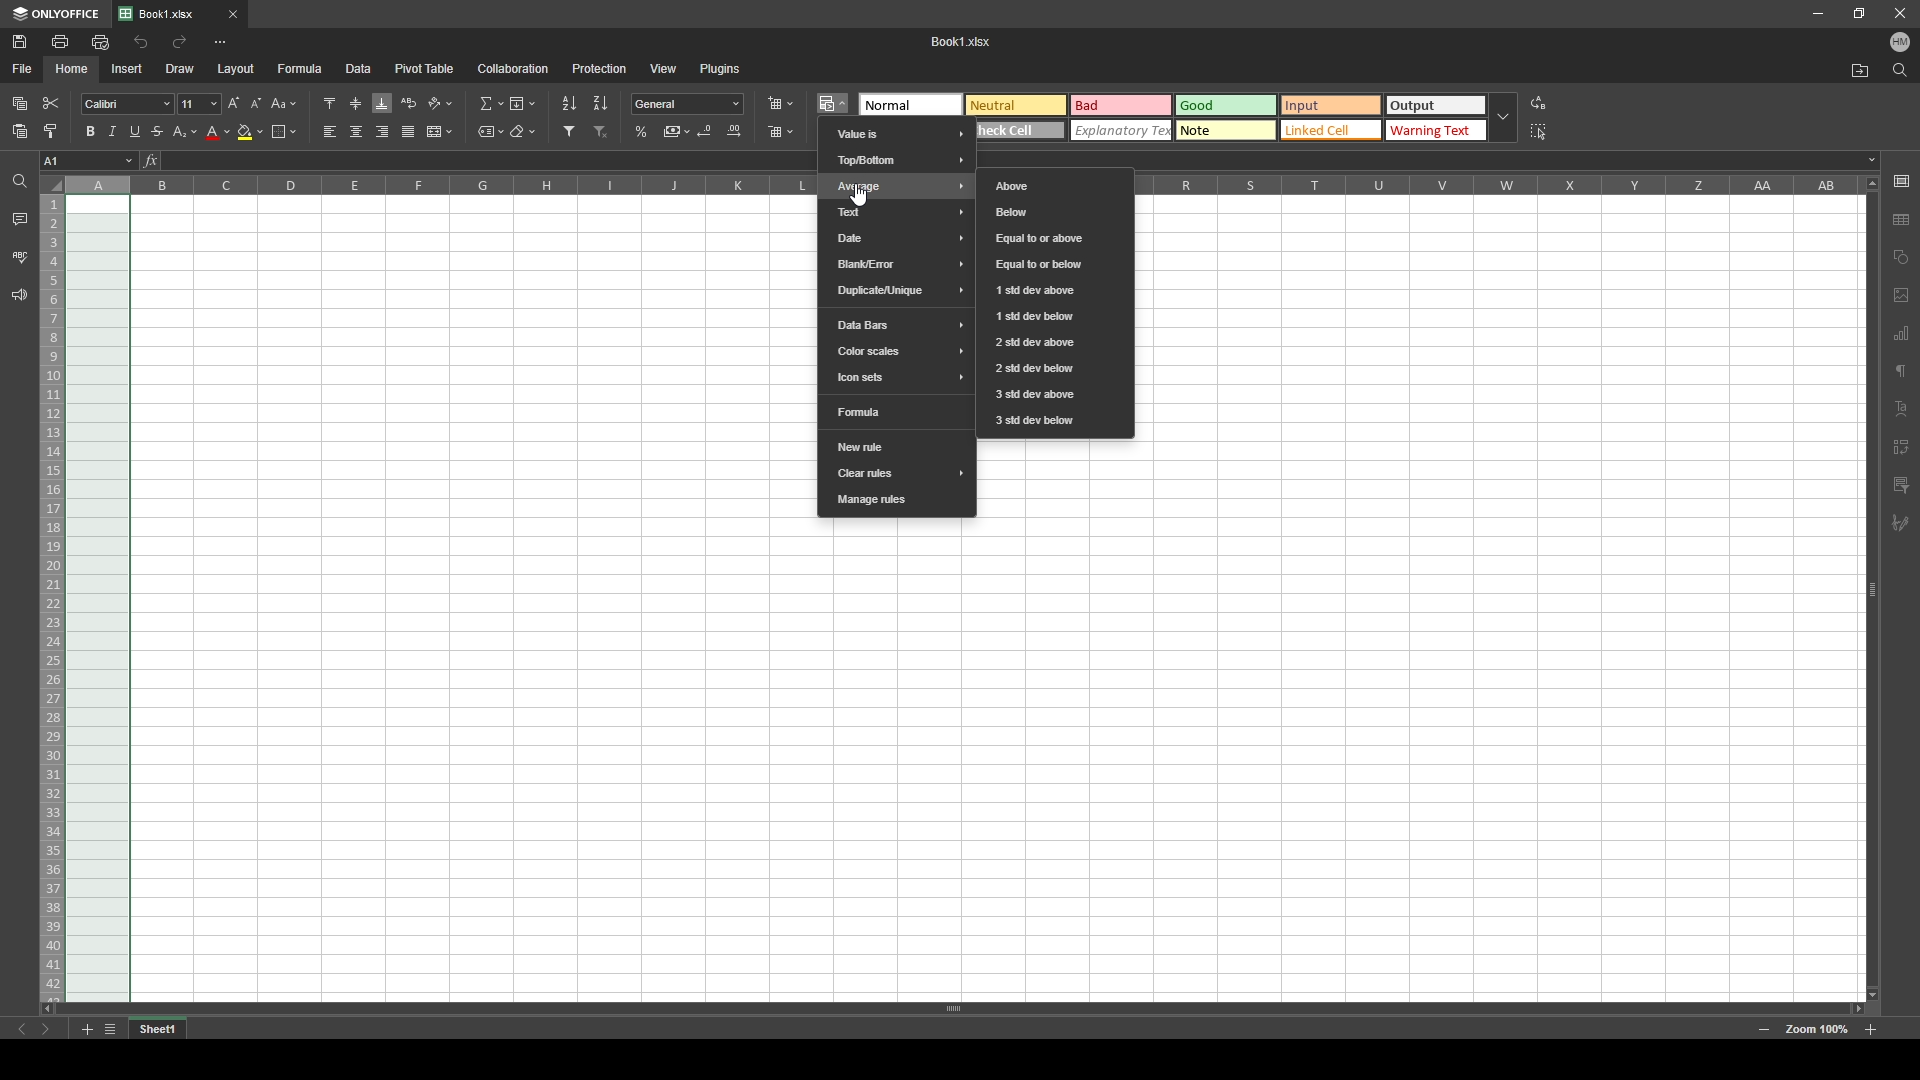 Image resolution: width=1920 pixels, height=1080 pixels. Describe the element at coordinates (899, 413) in the screenshot. I see `formula` at that location.